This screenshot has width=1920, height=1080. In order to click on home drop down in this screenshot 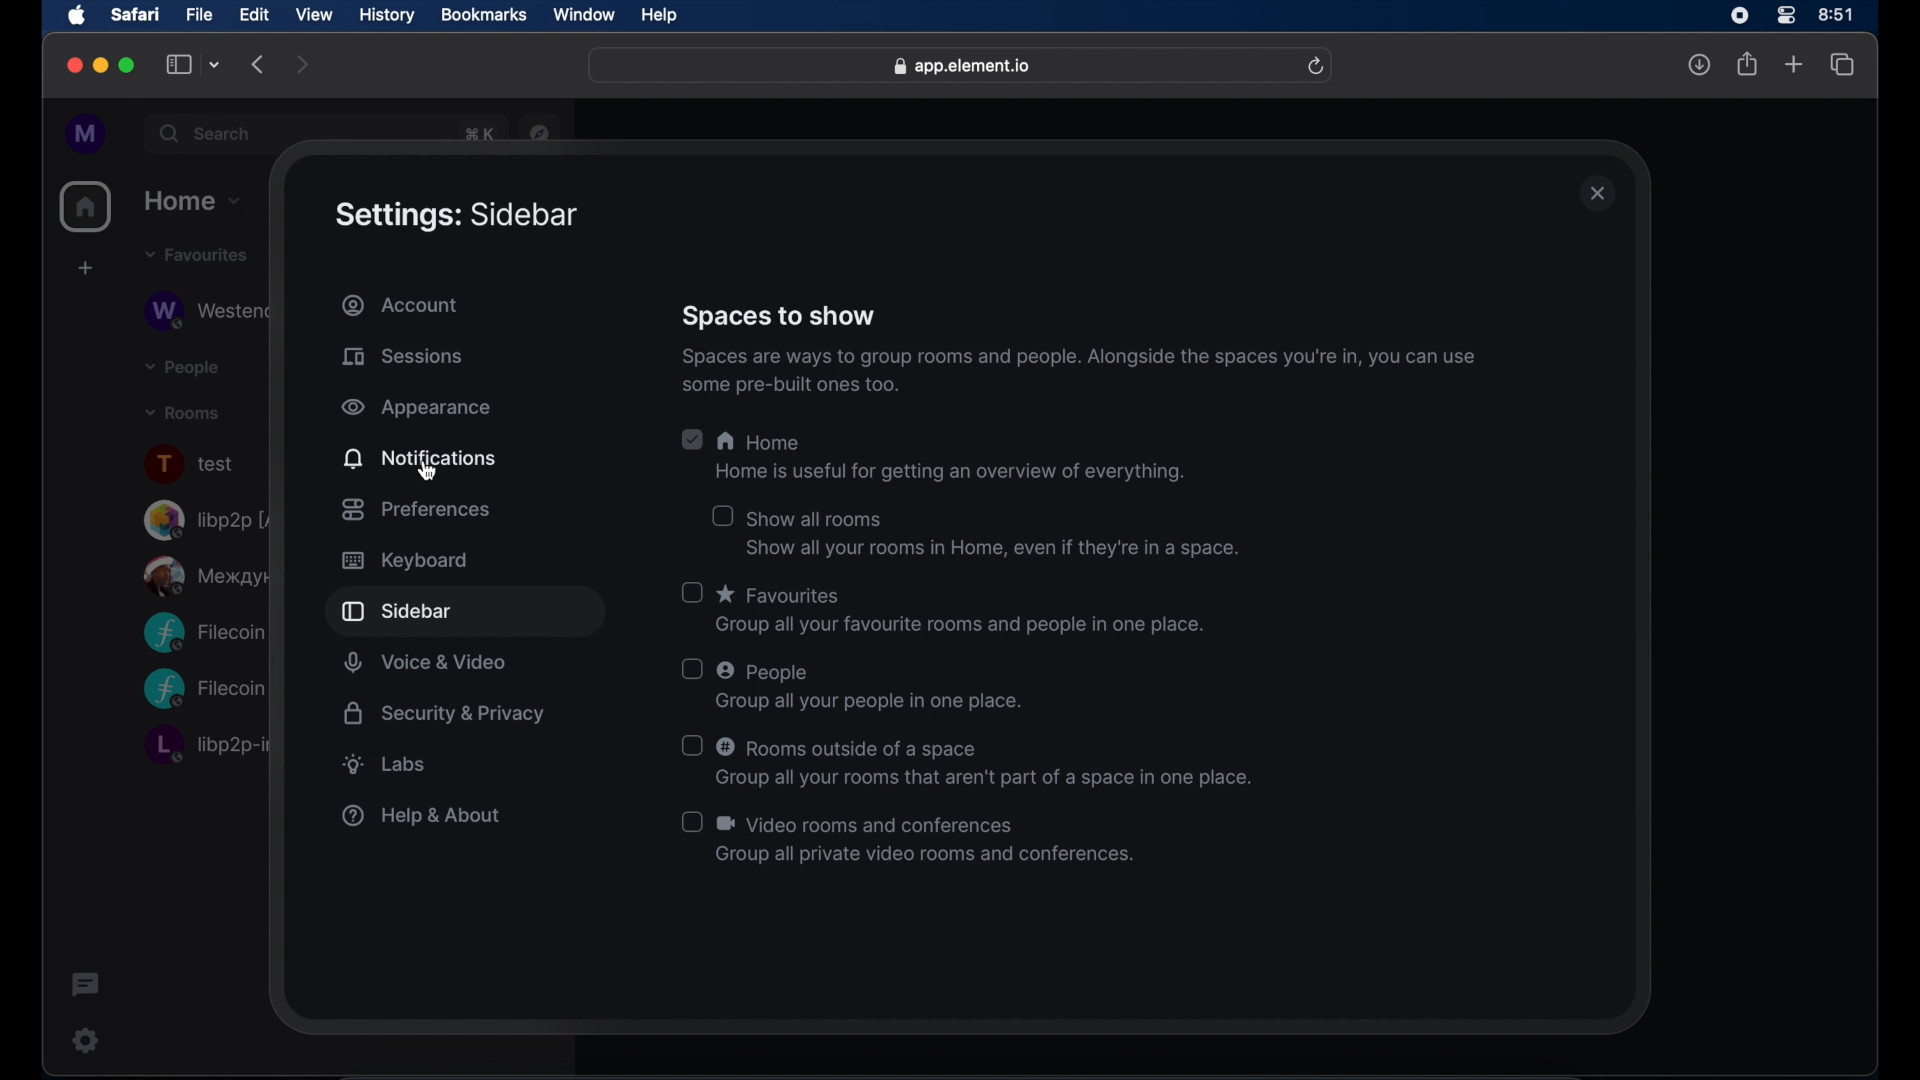, I will do `click(193, 200)`.